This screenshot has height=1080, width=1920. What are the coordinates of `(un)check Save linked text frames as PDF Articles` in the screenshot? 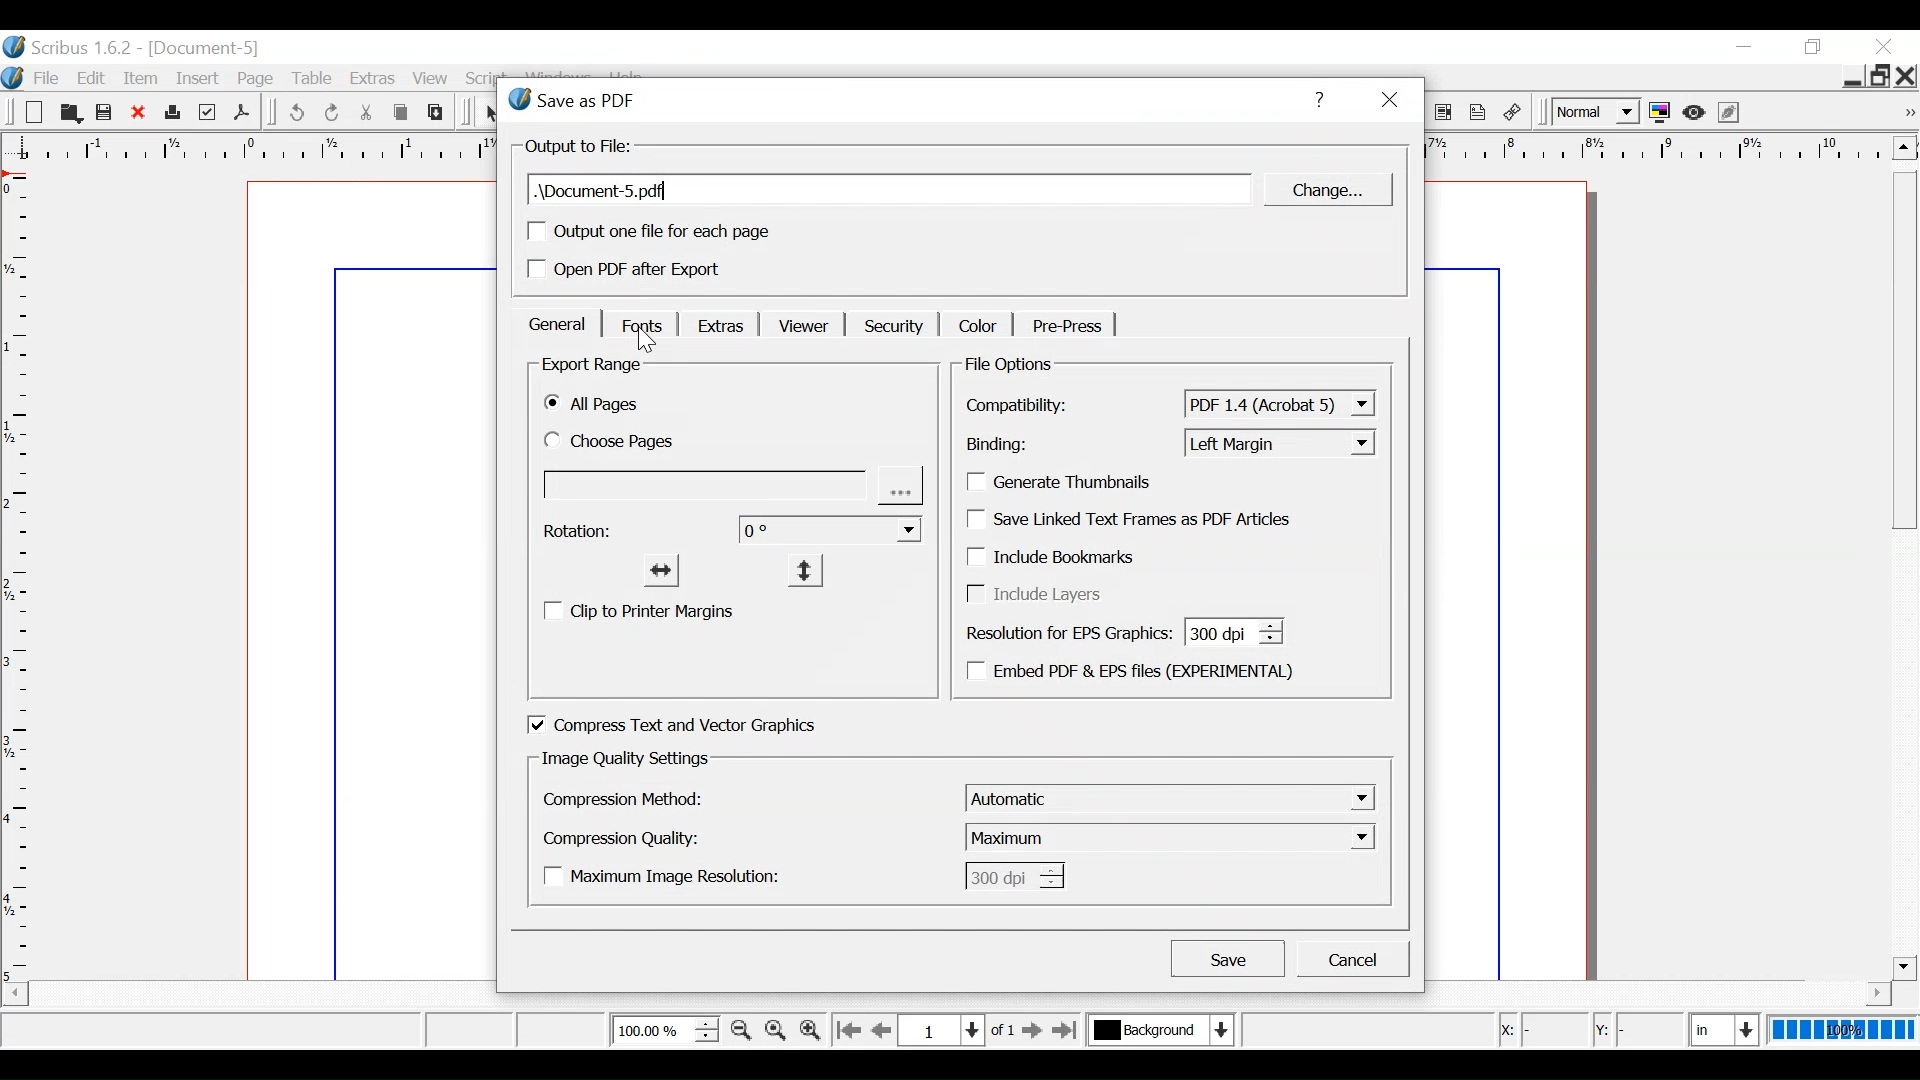 It's located at (1136, 519).